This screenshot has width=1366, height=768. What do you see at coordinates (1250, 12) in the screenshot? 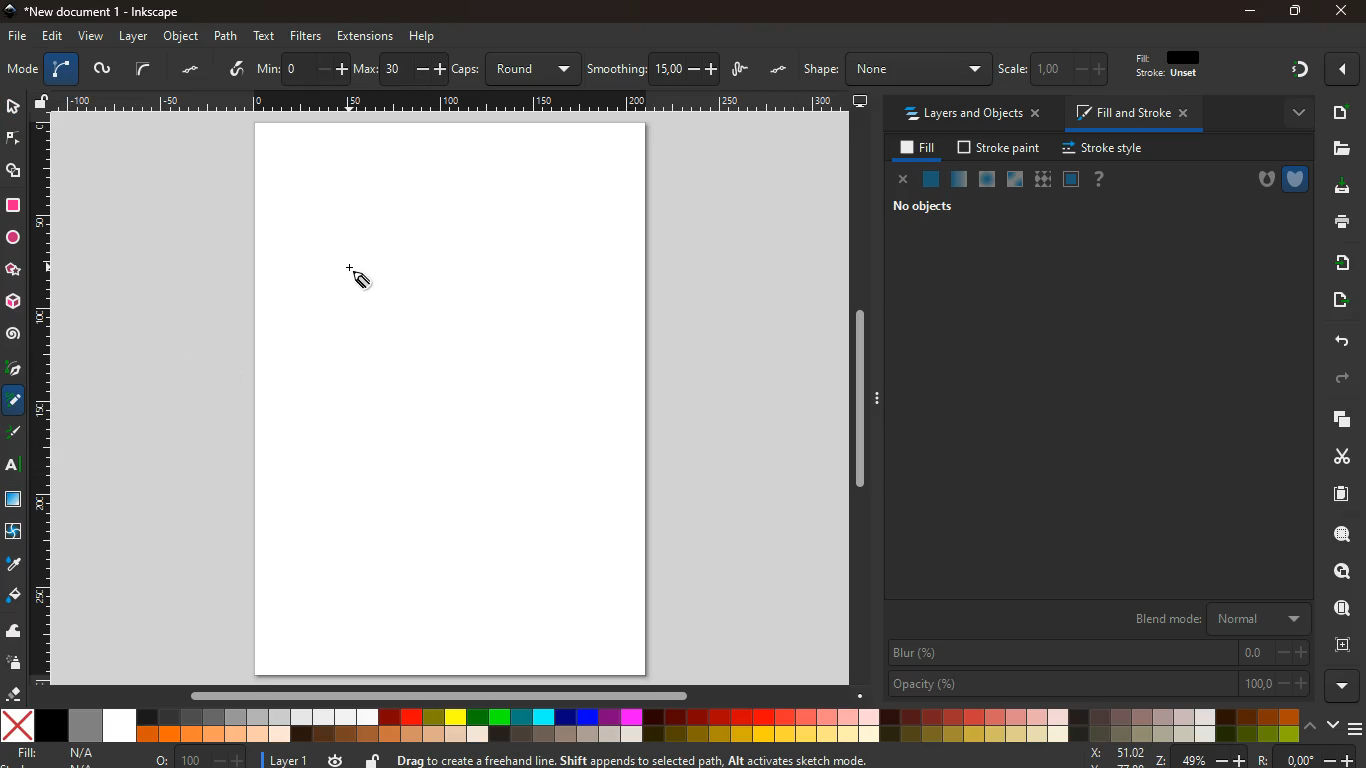
I see `minimize` at bounding box center [1250, 12].